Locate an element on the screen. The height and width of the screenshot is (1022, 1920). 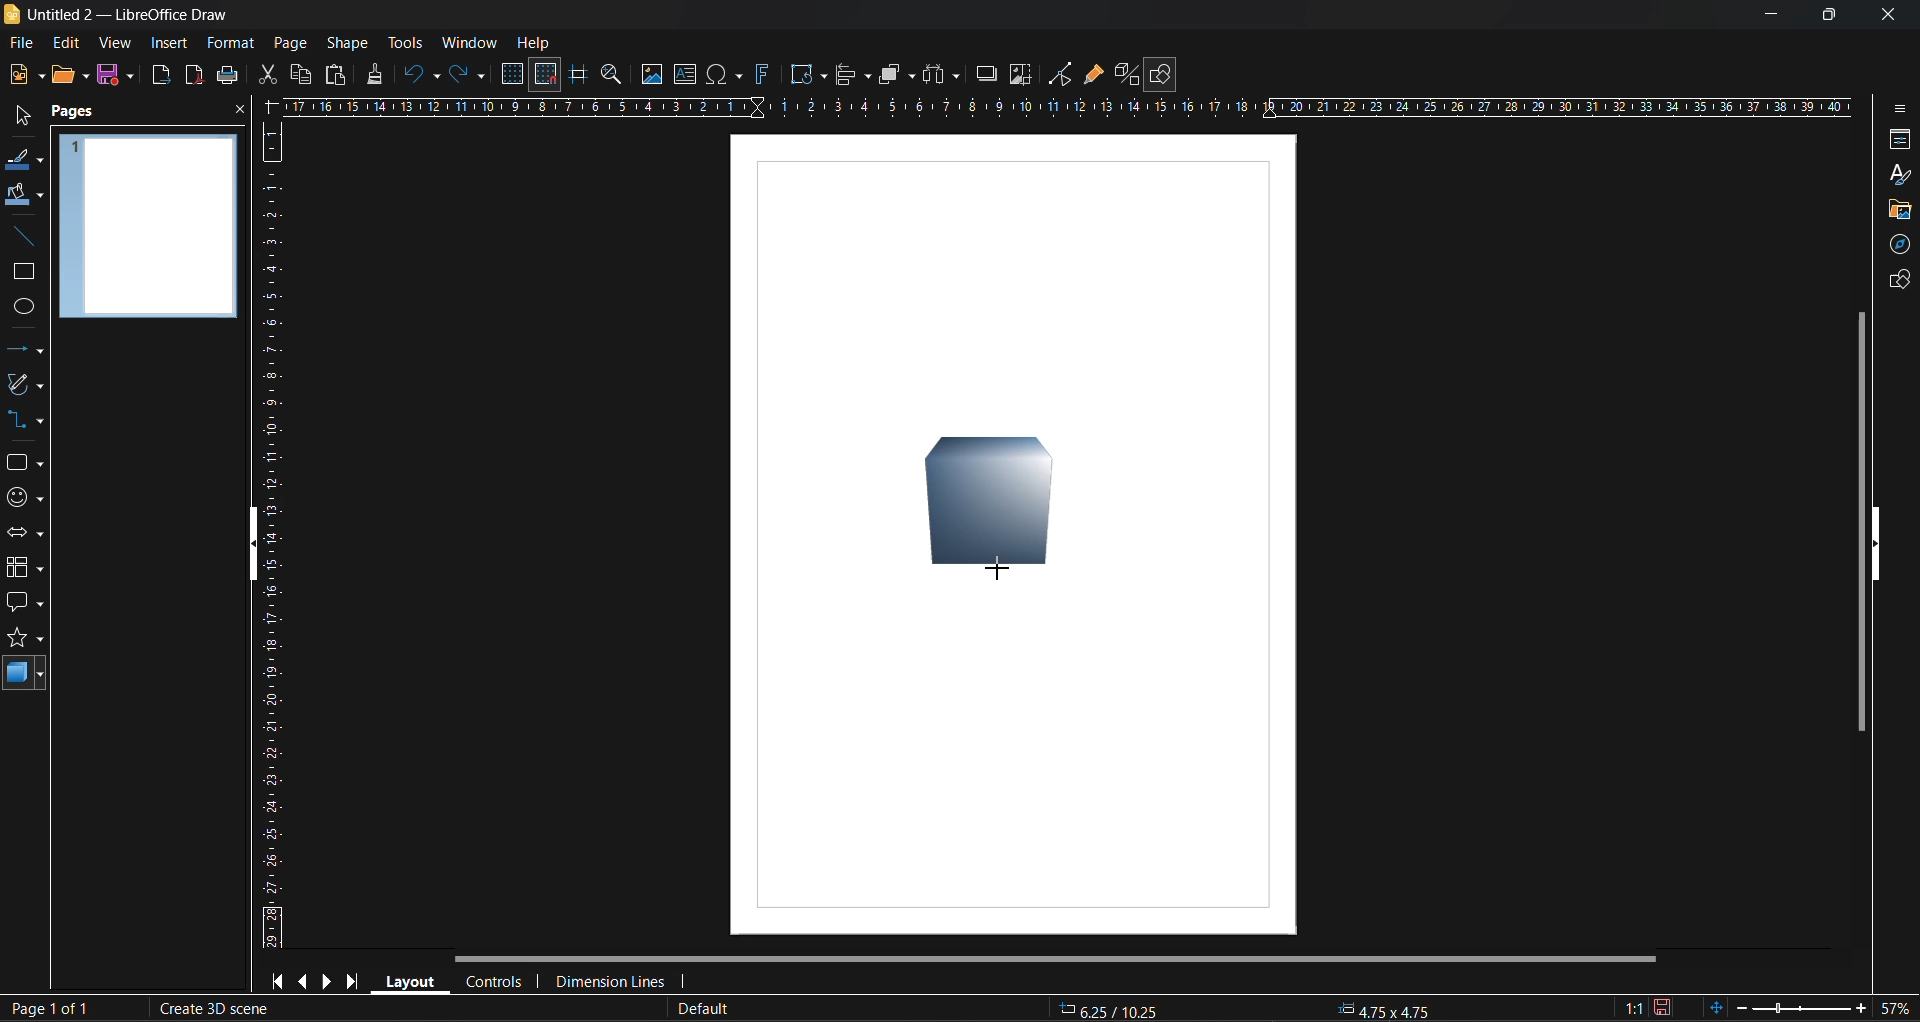
flowchart is located at coordinates (25, 568).